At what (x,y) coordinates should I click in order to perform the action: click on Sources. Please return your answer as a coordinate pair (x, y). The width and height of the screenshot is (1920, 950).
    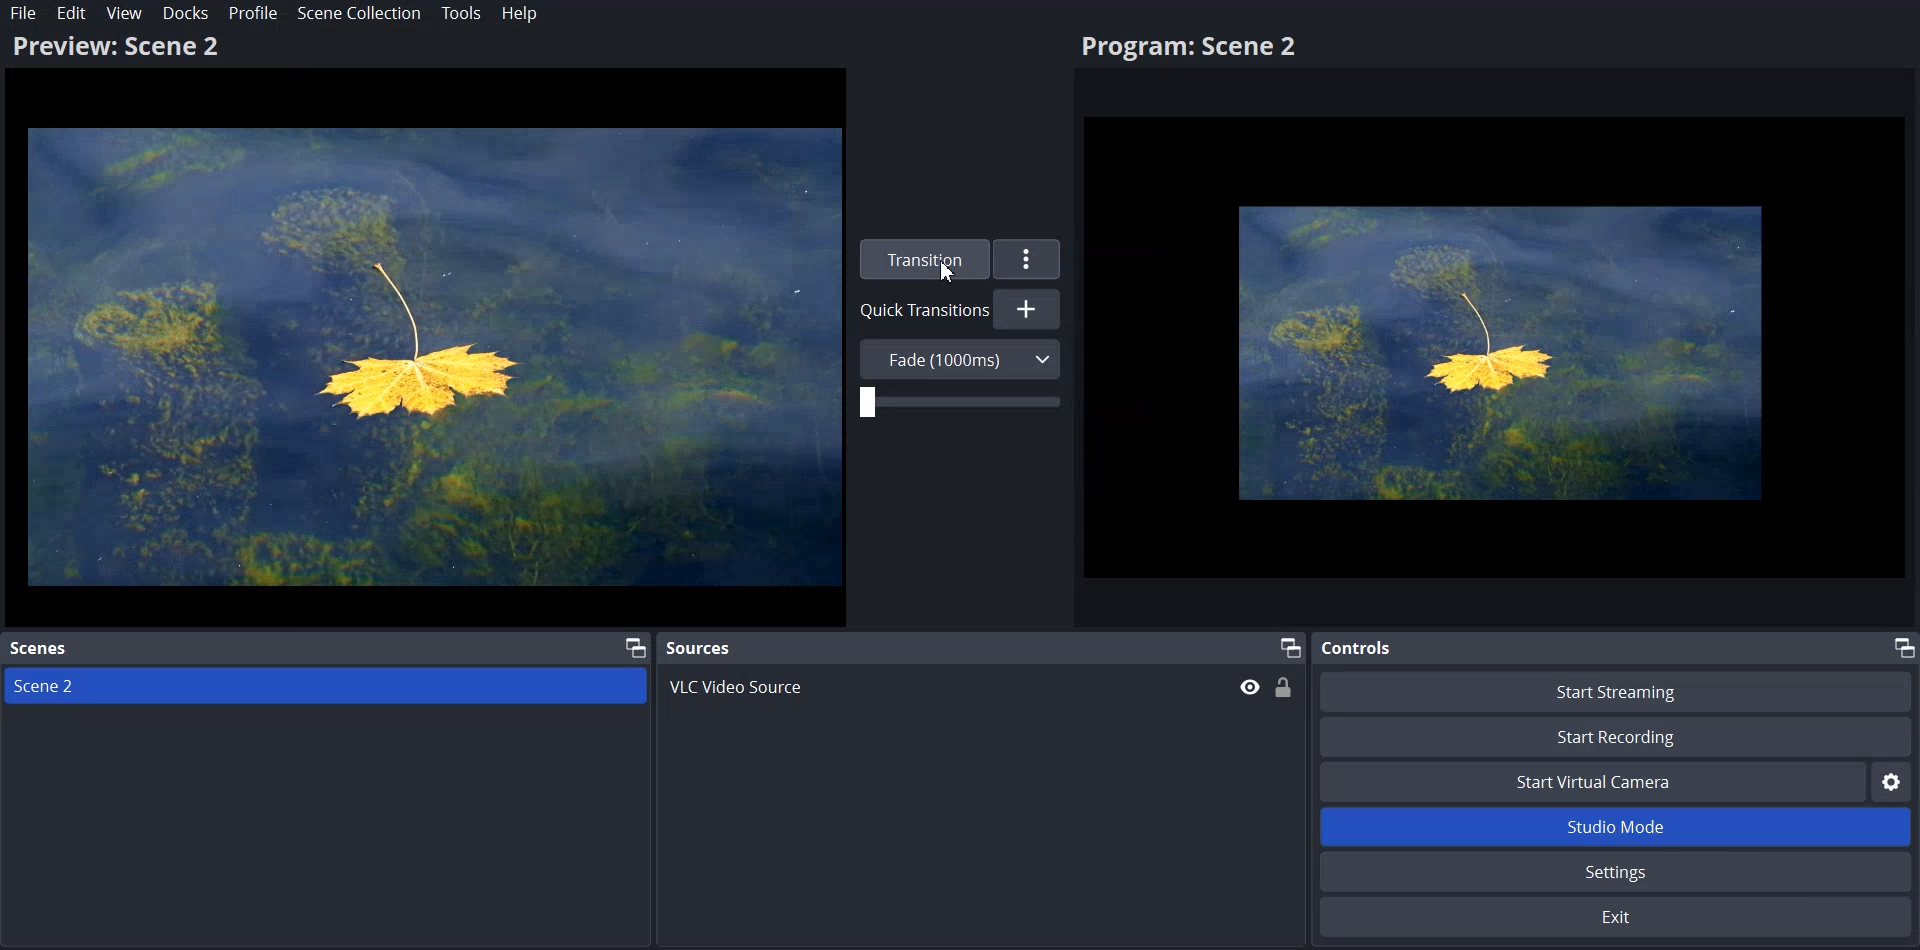
    Looking at the image, I should click on (698, 647).